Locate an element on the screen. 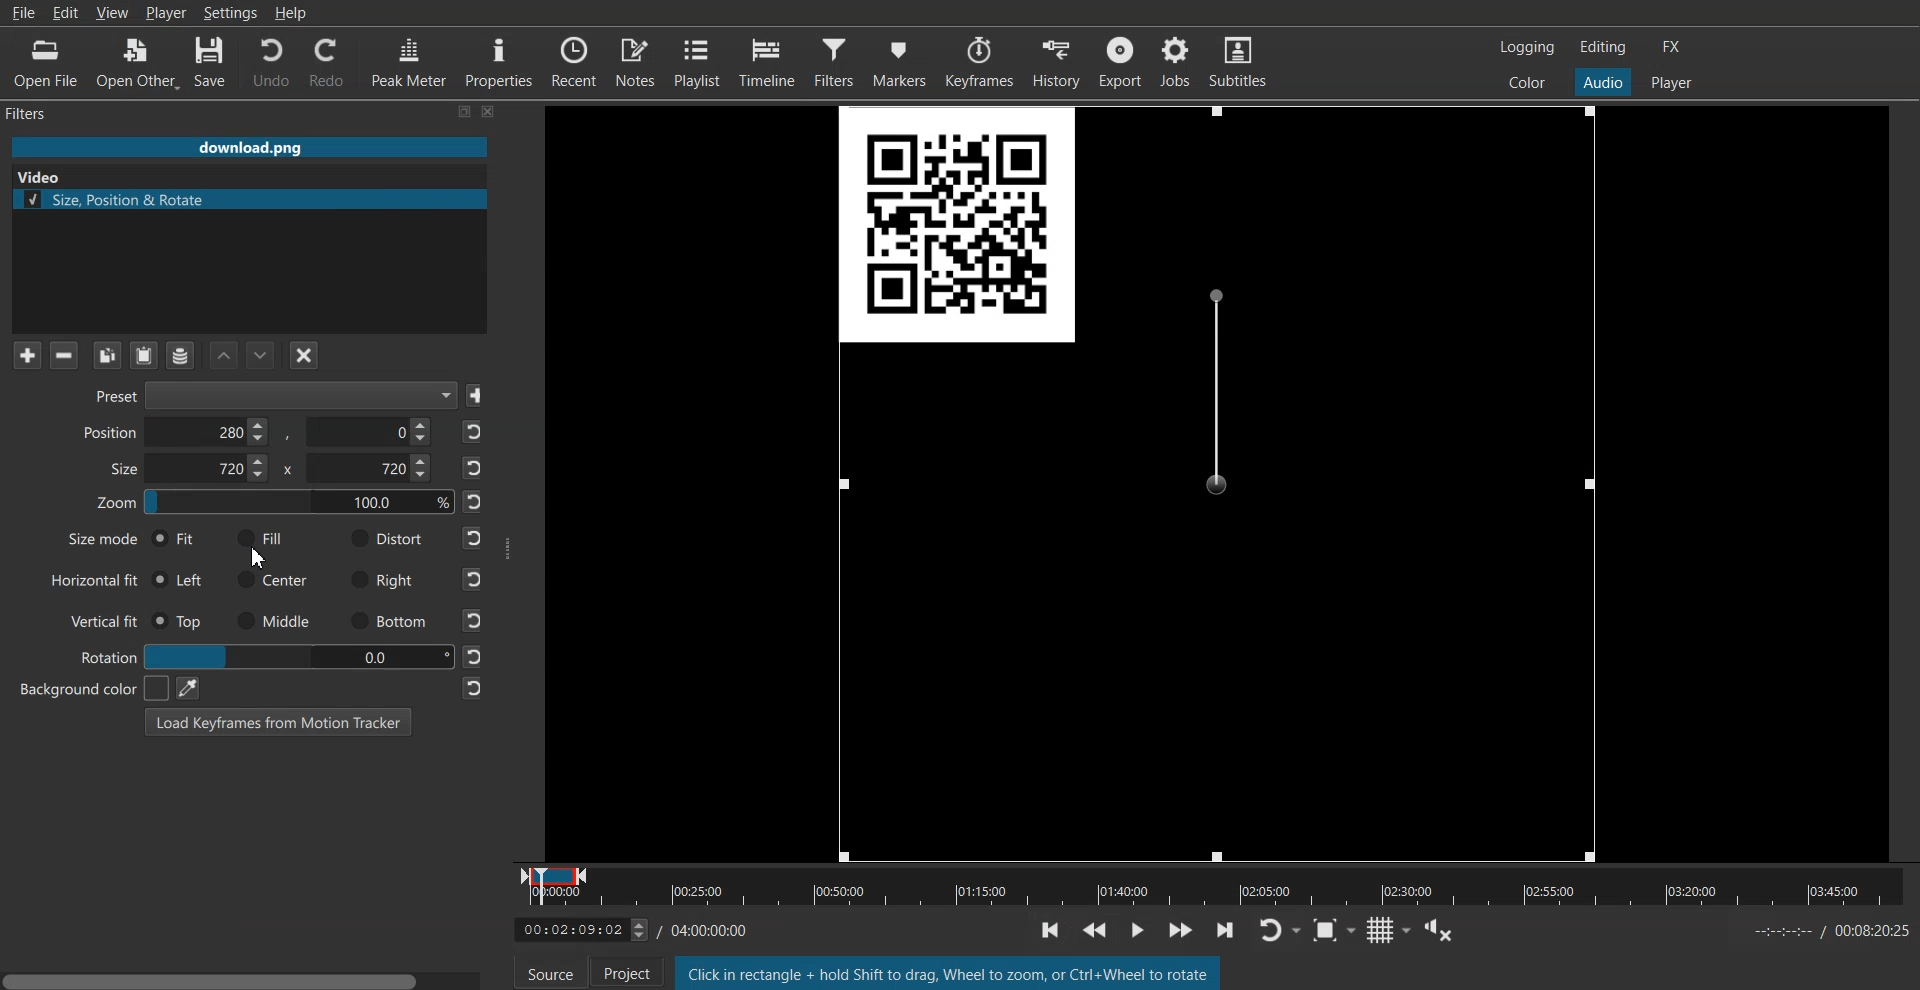  Current Window Position is located at coordinates (554, 871).